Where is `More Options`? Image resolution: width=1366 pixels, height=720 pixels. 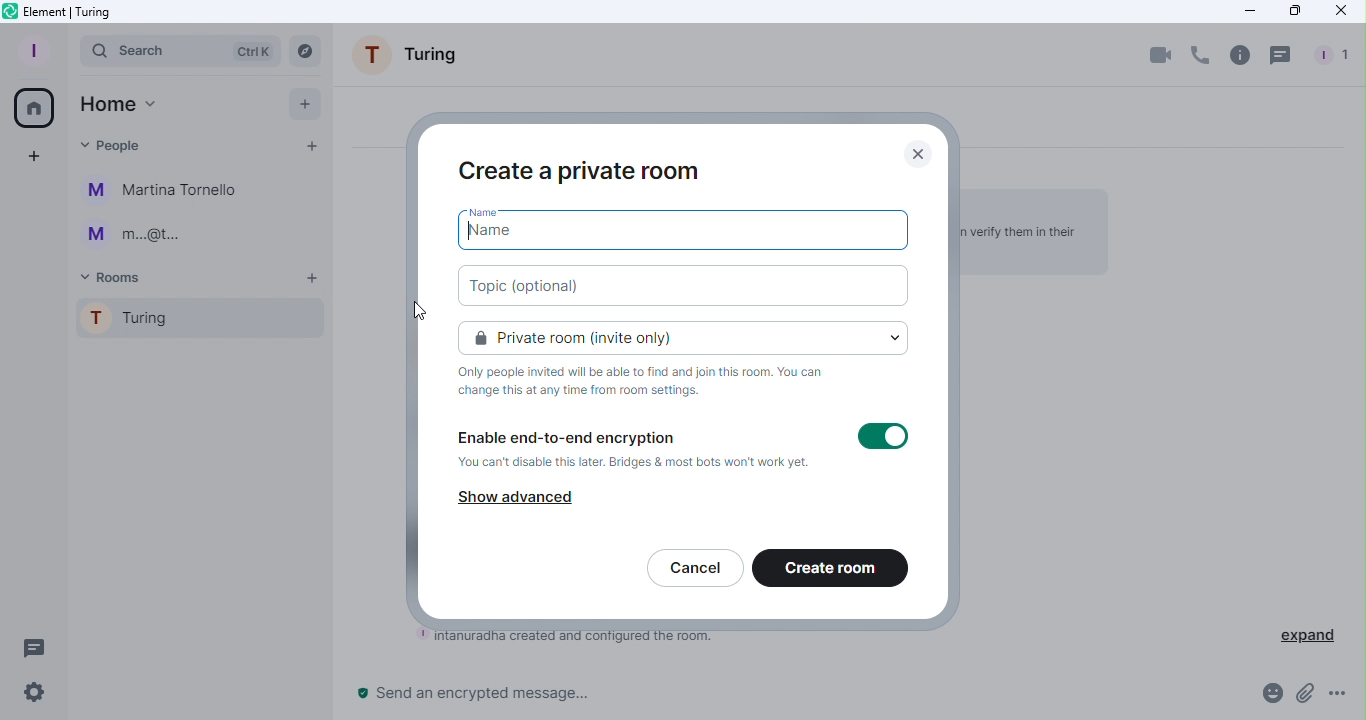 More Options is located at coordinates (1341, 696).